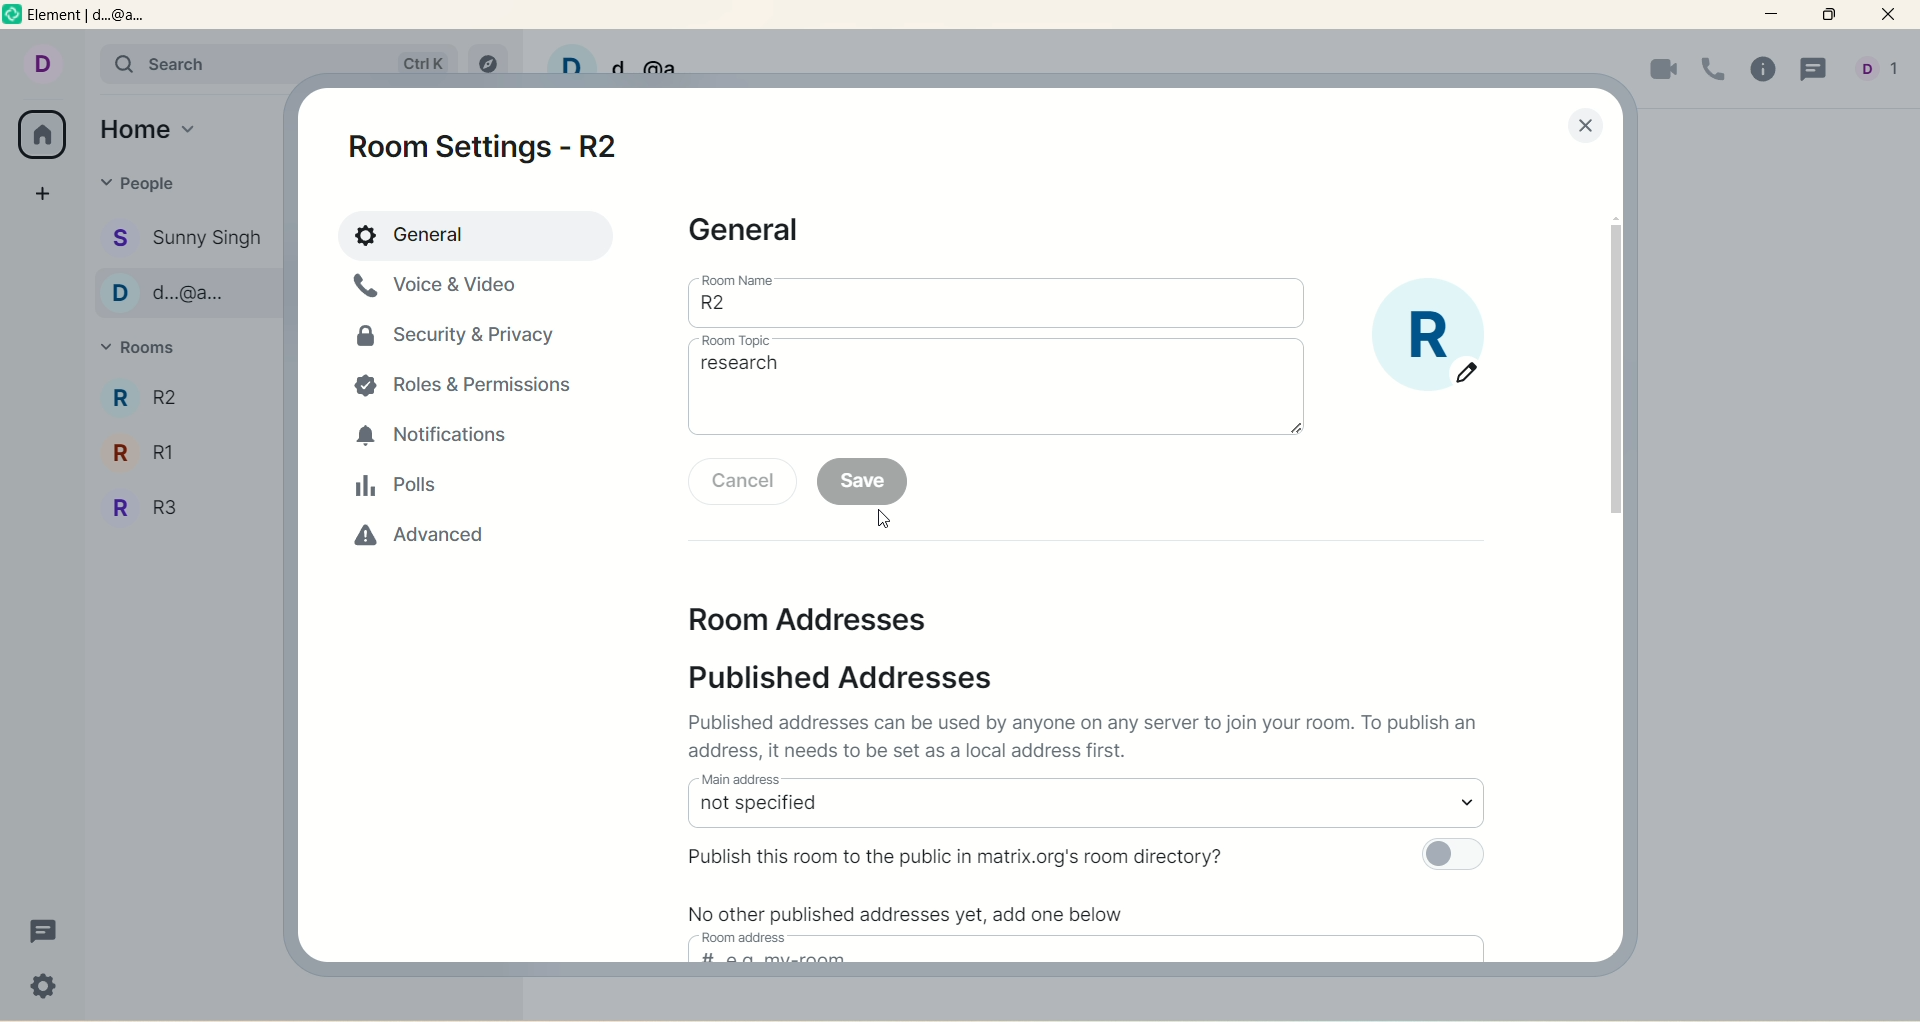 This screenshot has width=1920, height=1022. What do you see at coordinates (740, 778) in the screenshot?
I see `main address` at bounding box center [740, 778].